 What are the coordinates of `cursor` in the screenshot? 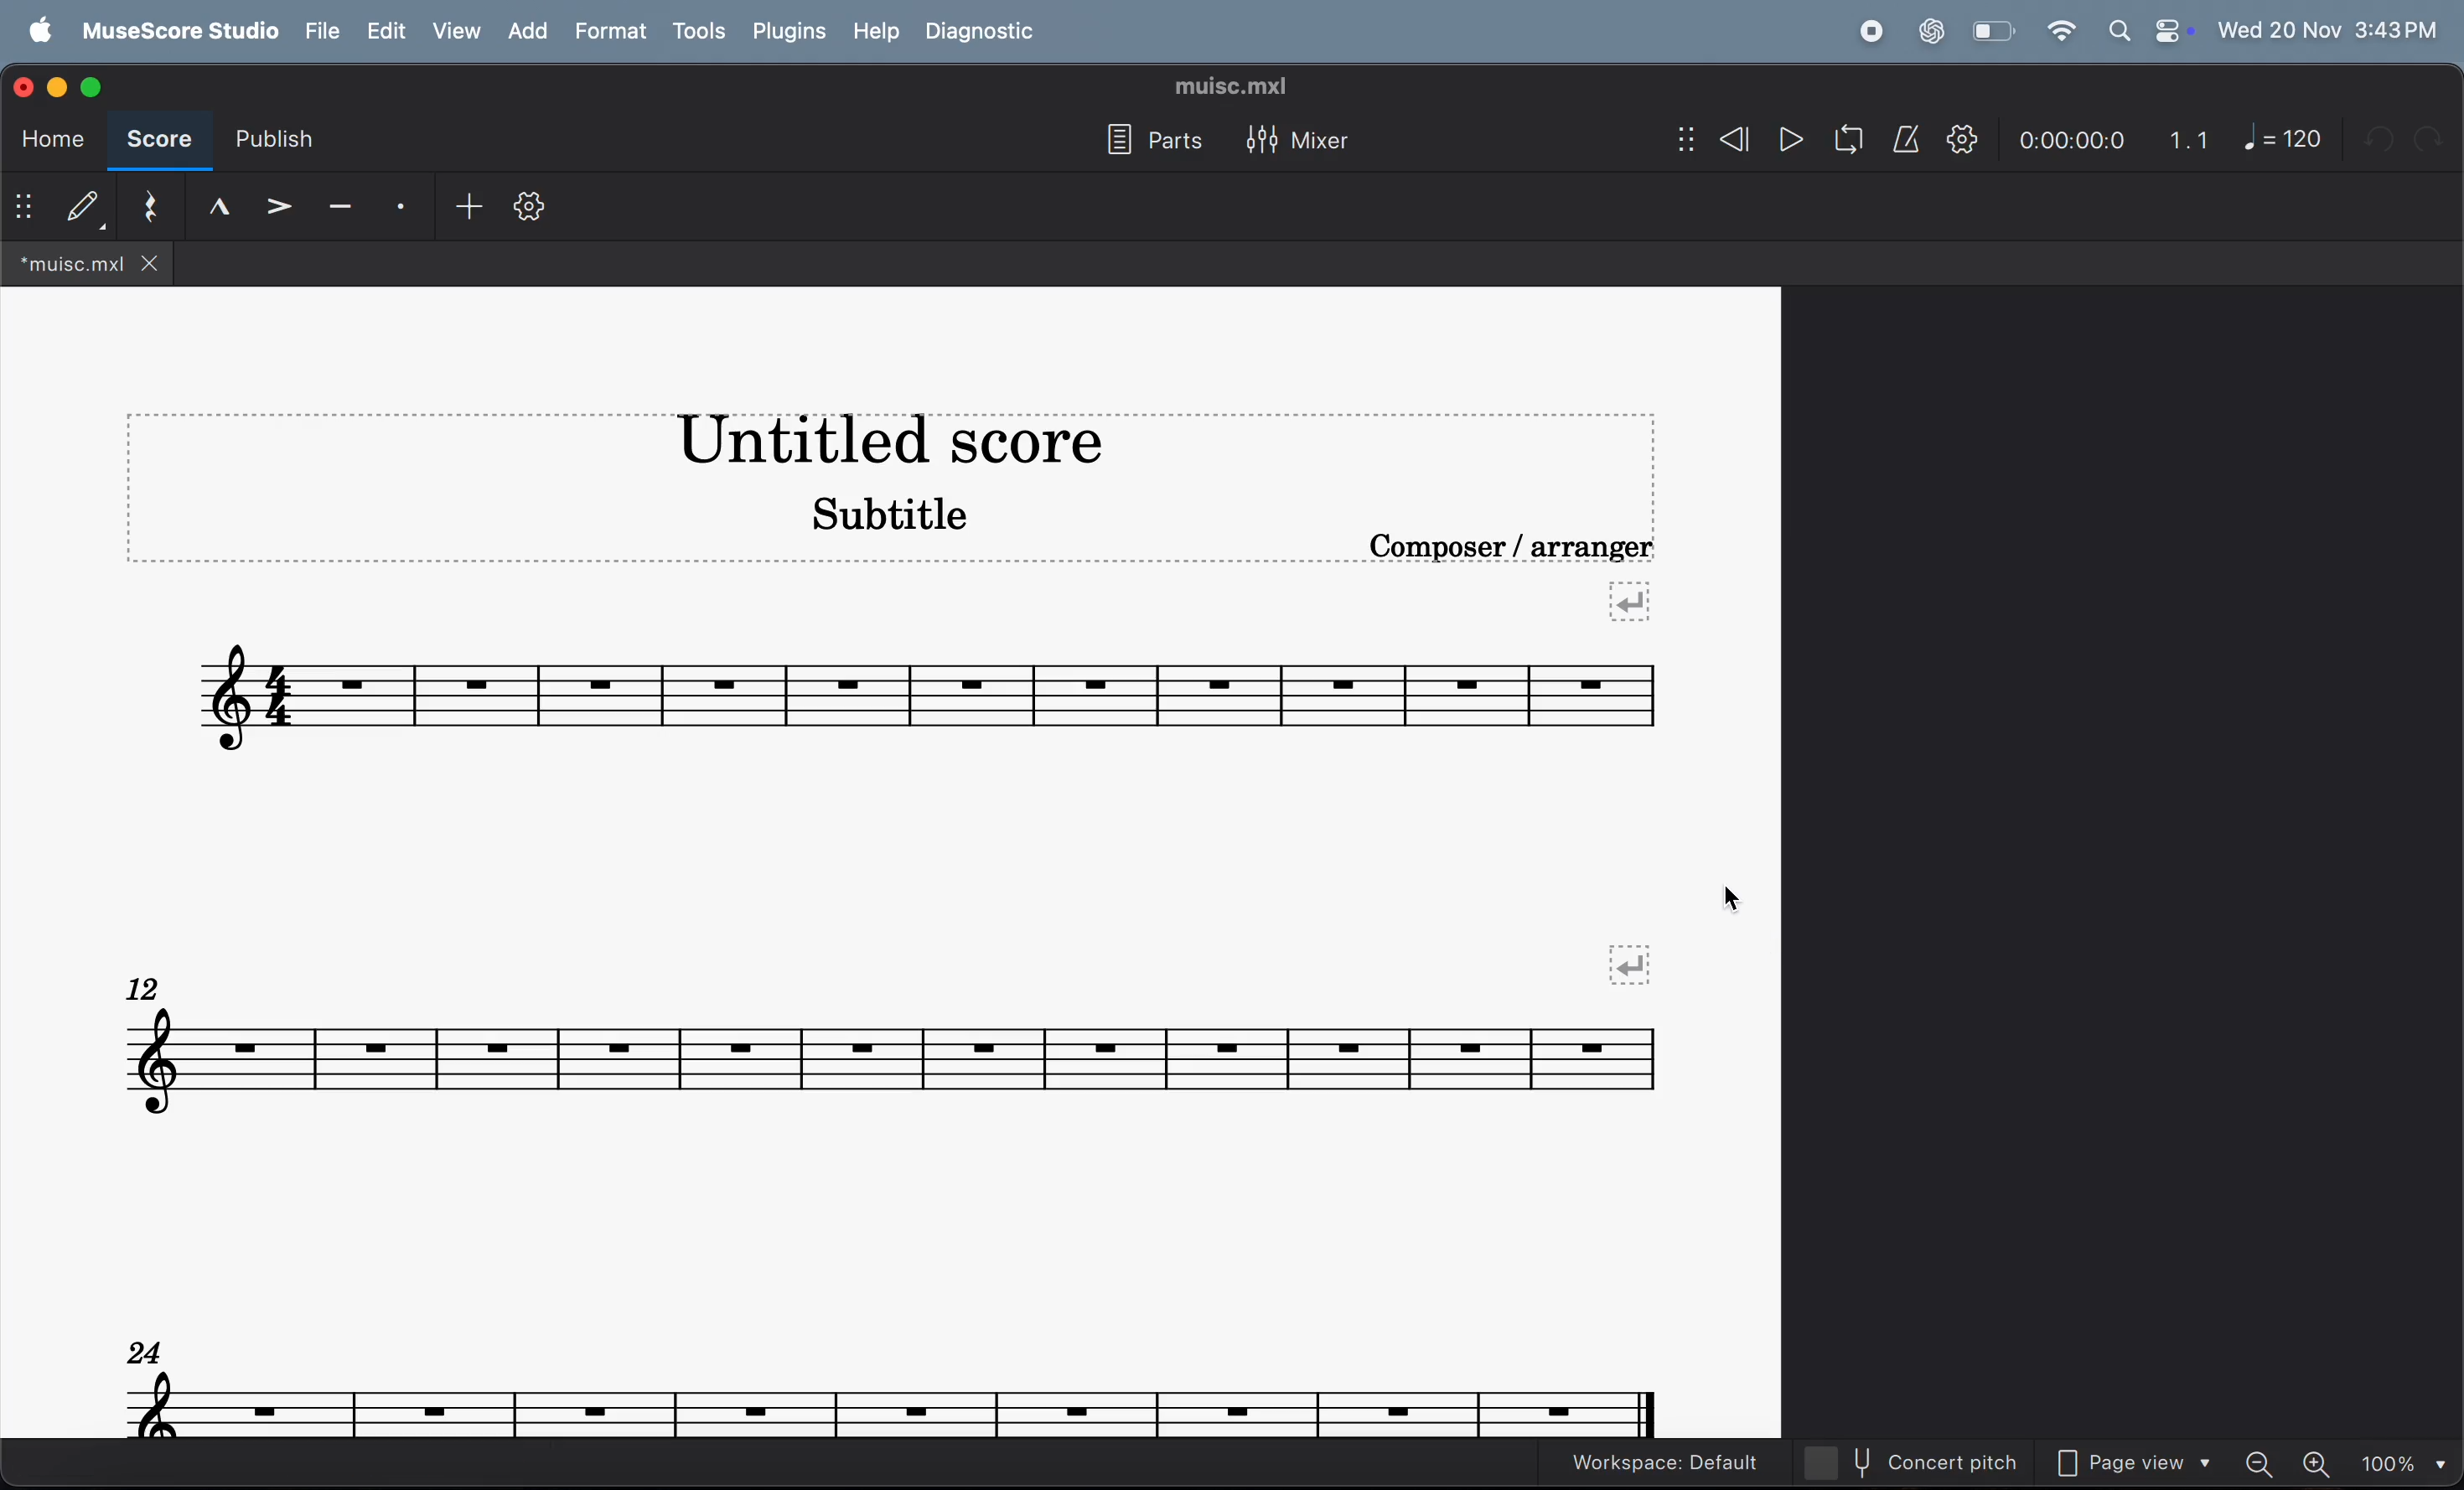 It's located at (1735, 896).